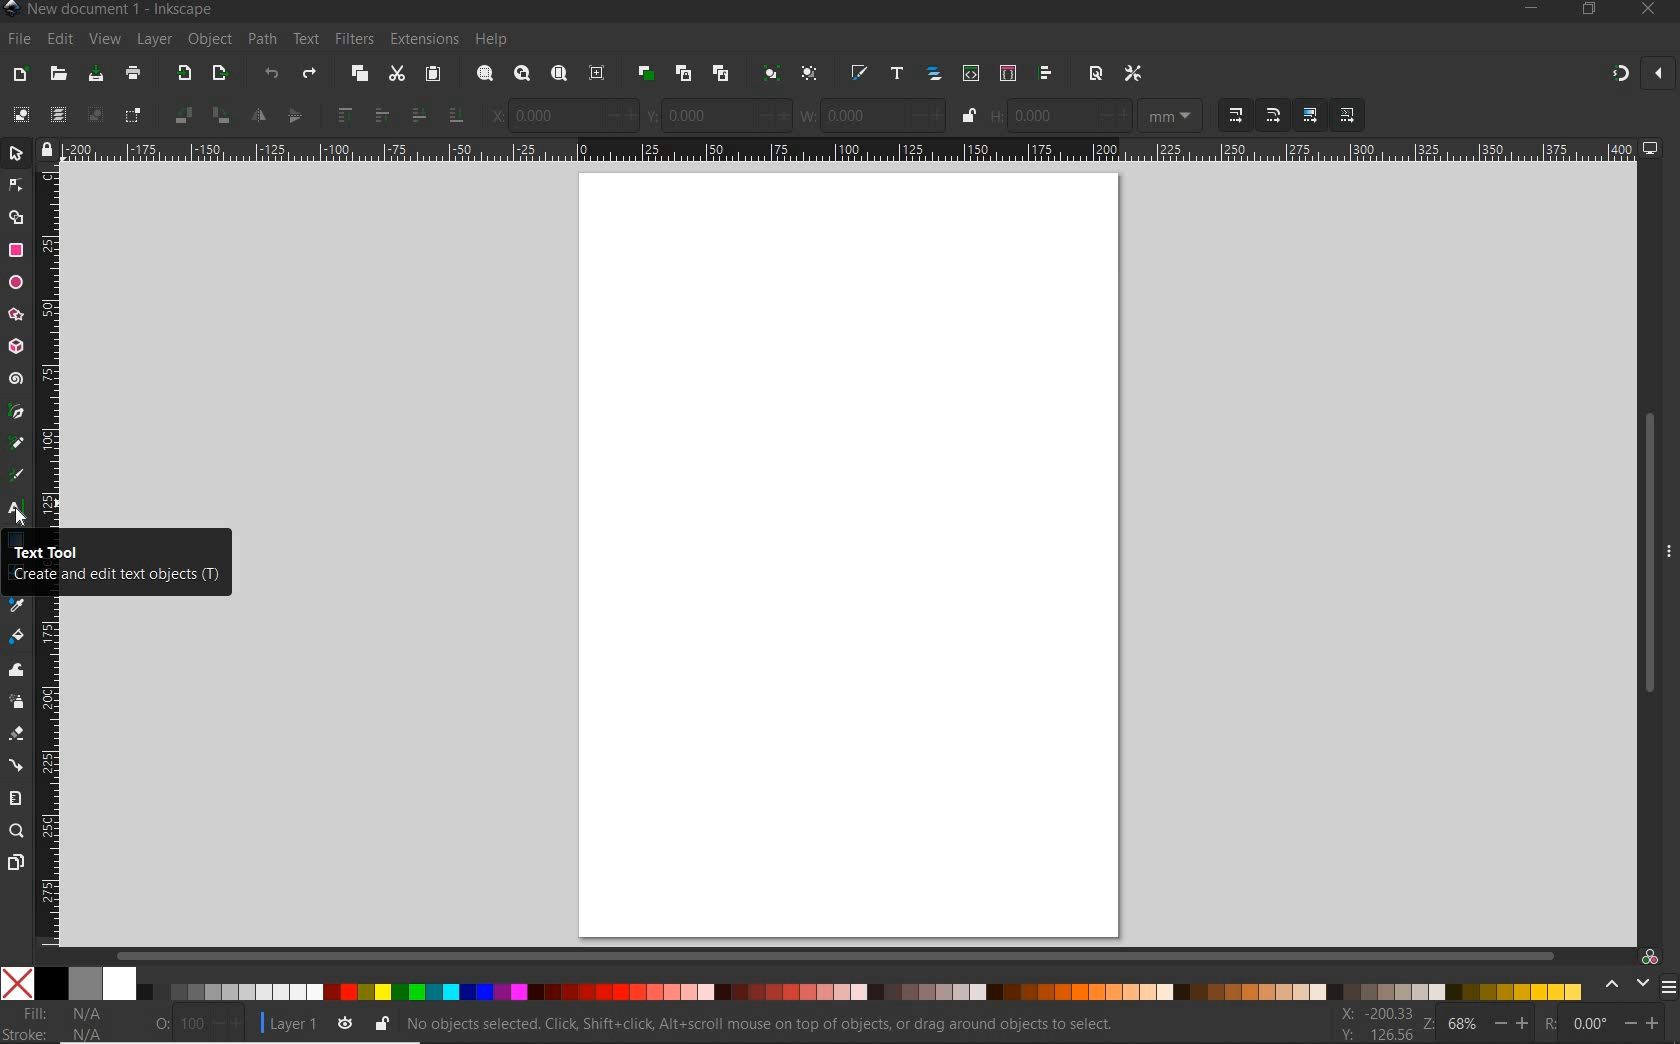 This screenshot has width=1680, height=1044. What do you see at coordinates (353, 39) in the screenshot?
I see `filters` at bounding box center [353, 39].